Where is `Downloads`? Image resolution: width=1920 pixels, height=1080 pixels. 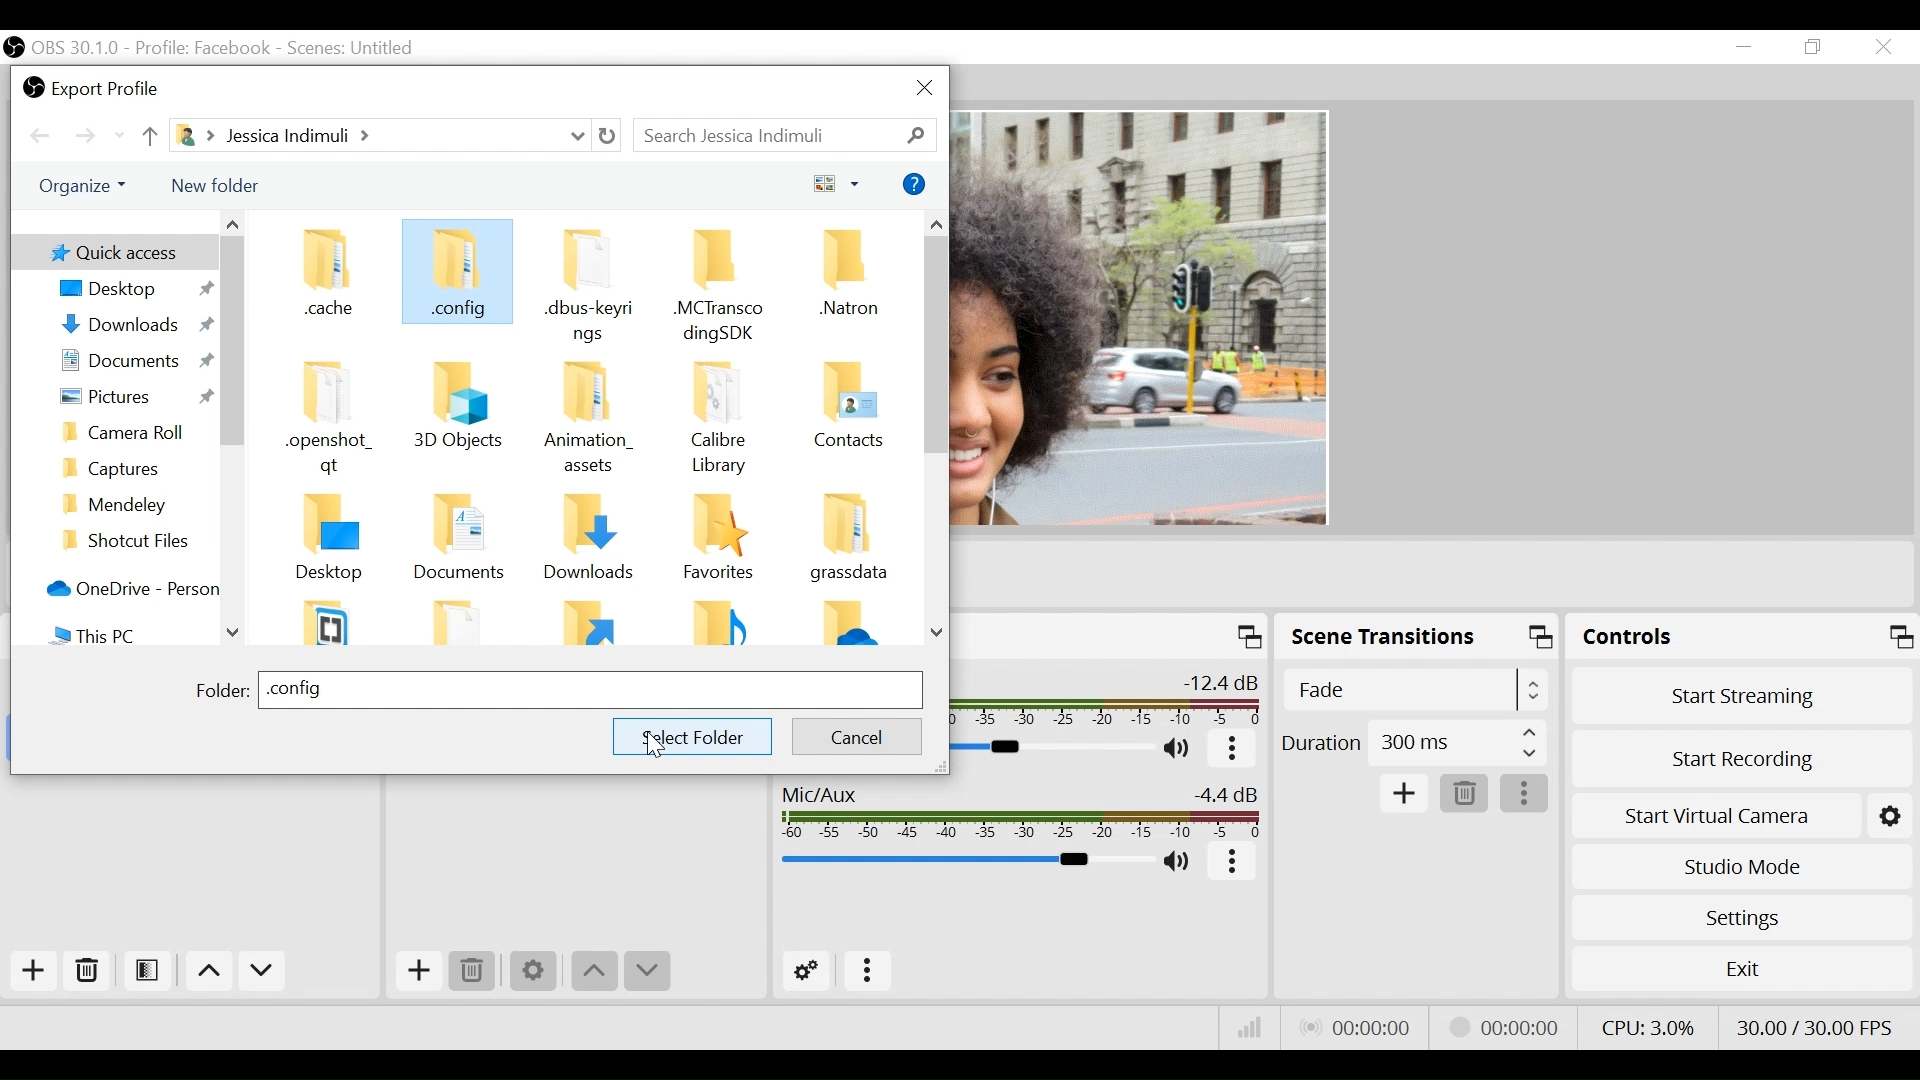
Downloads is located at coordinates (131, 325).